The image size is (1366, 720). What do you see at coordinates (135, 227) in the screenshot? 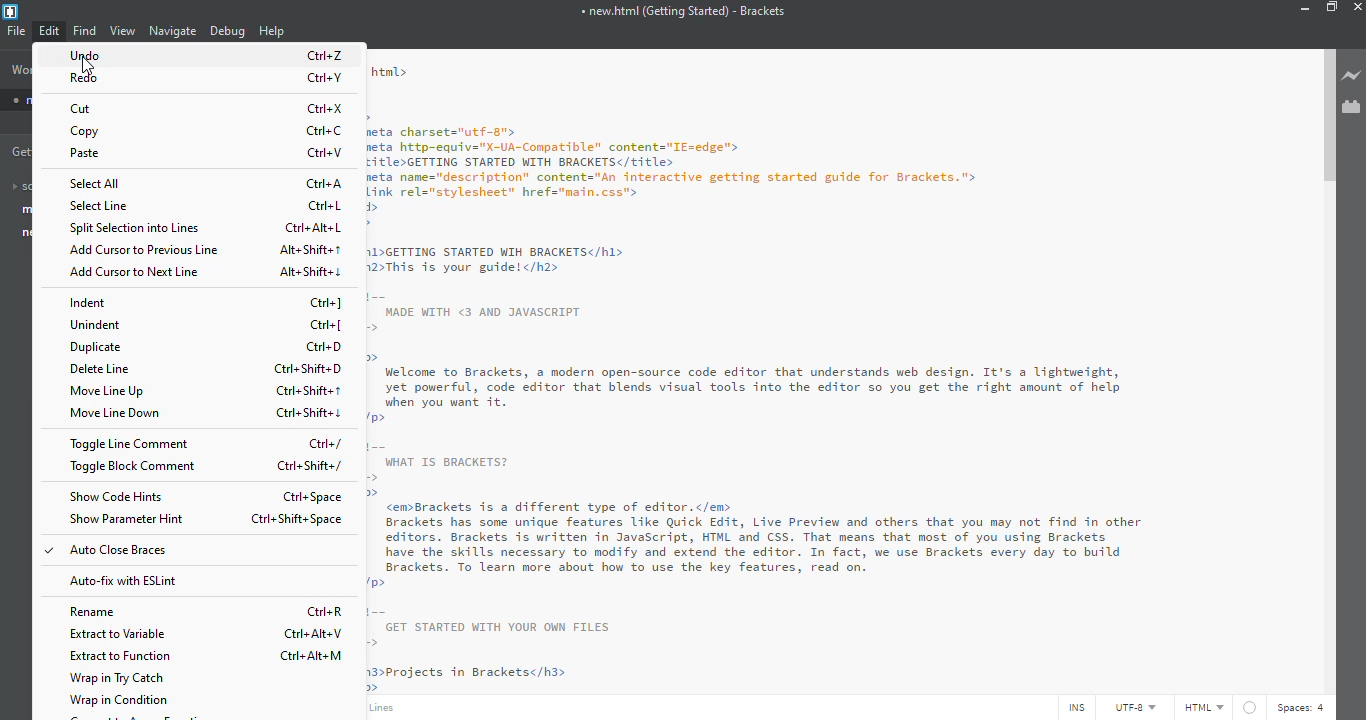
I see `split selection` at bounding box center [135, 227].